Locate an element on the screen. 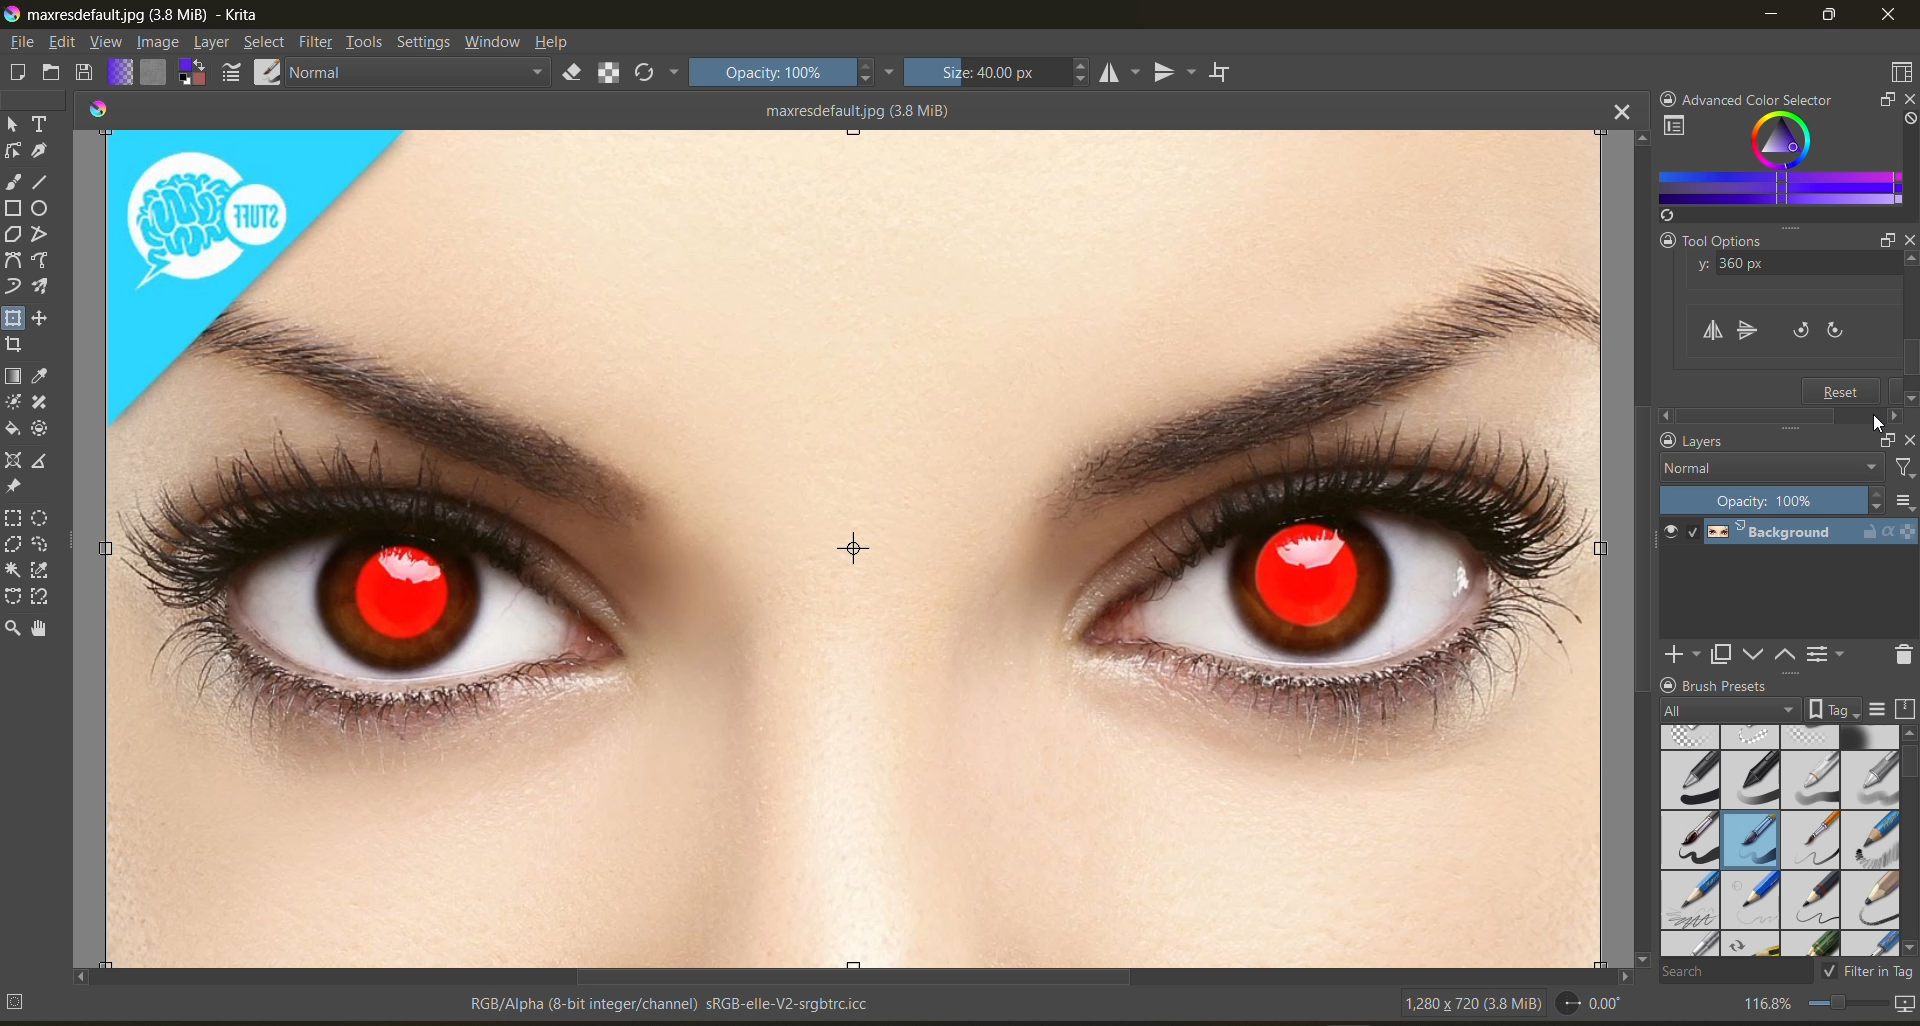 The image size is (1920, 1026). Scroll bar is located at coordinates (1779, 415).